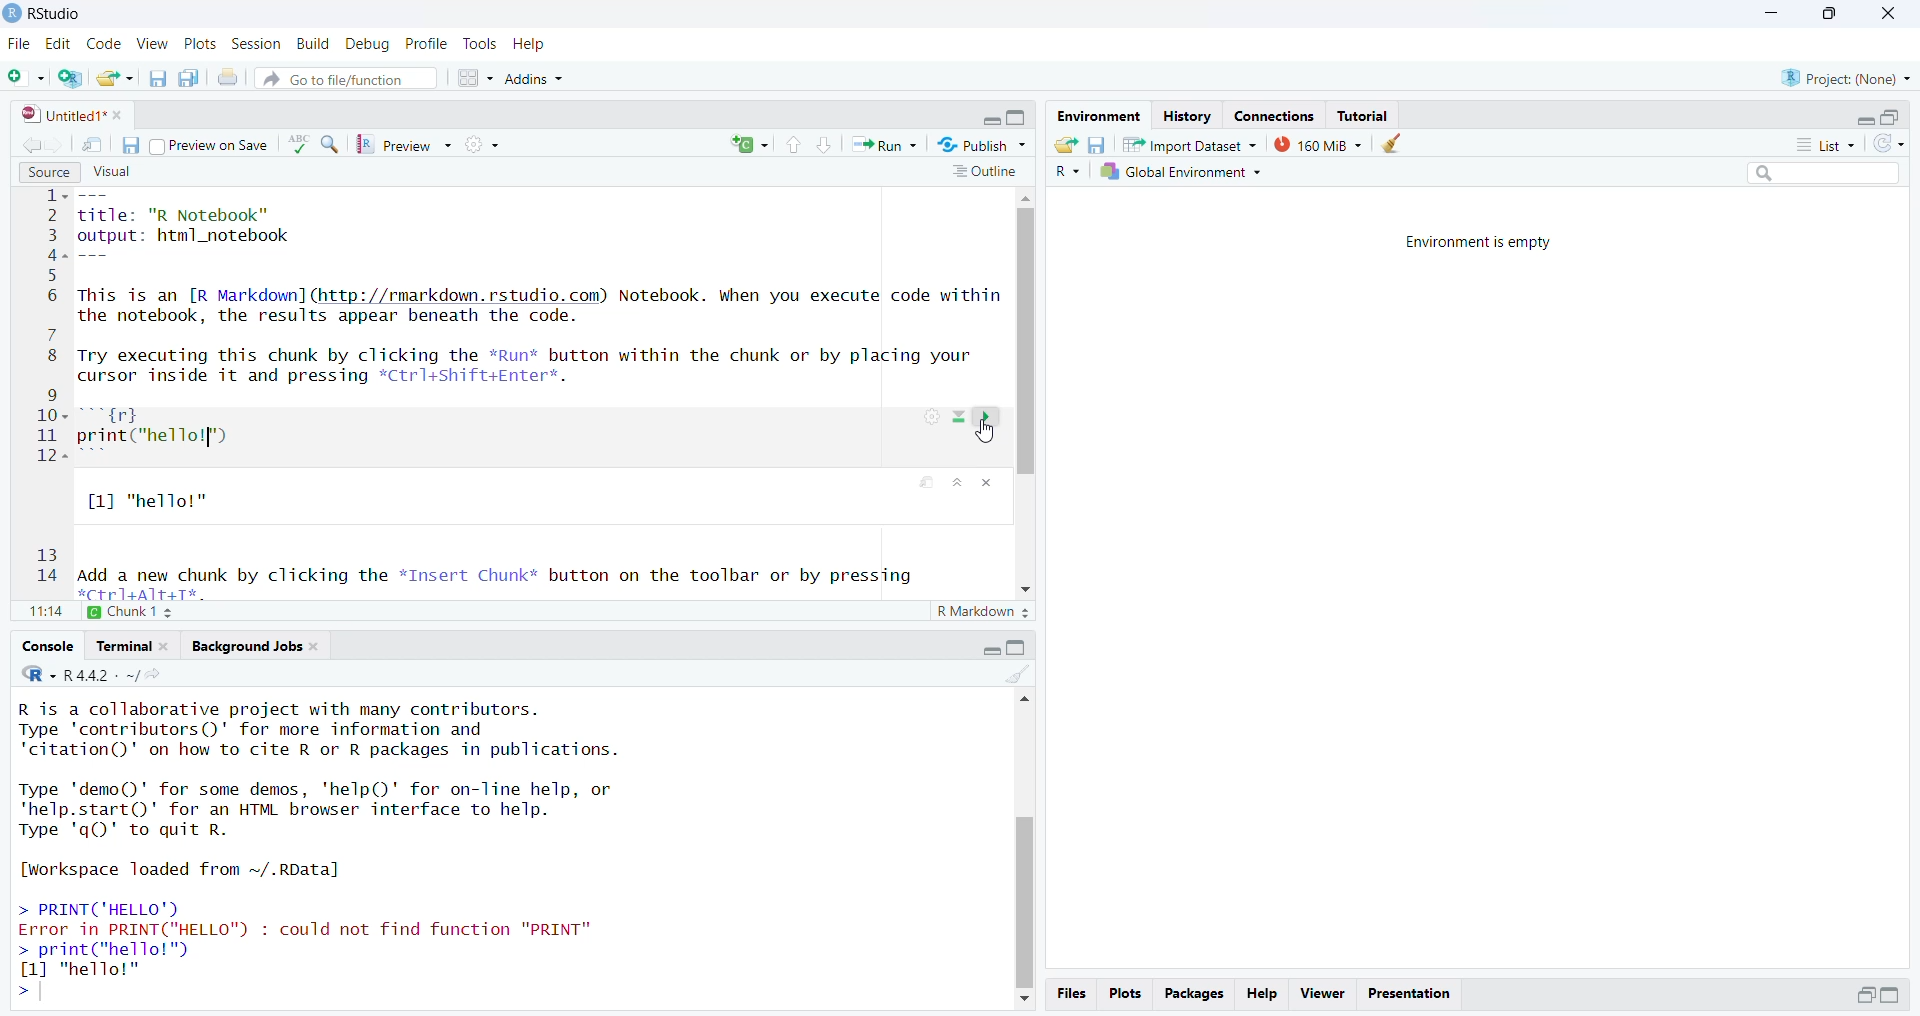 Image resolution: width=1920 pixels, height=1016 pixels. I want to click on Addins, so click(535, 81).